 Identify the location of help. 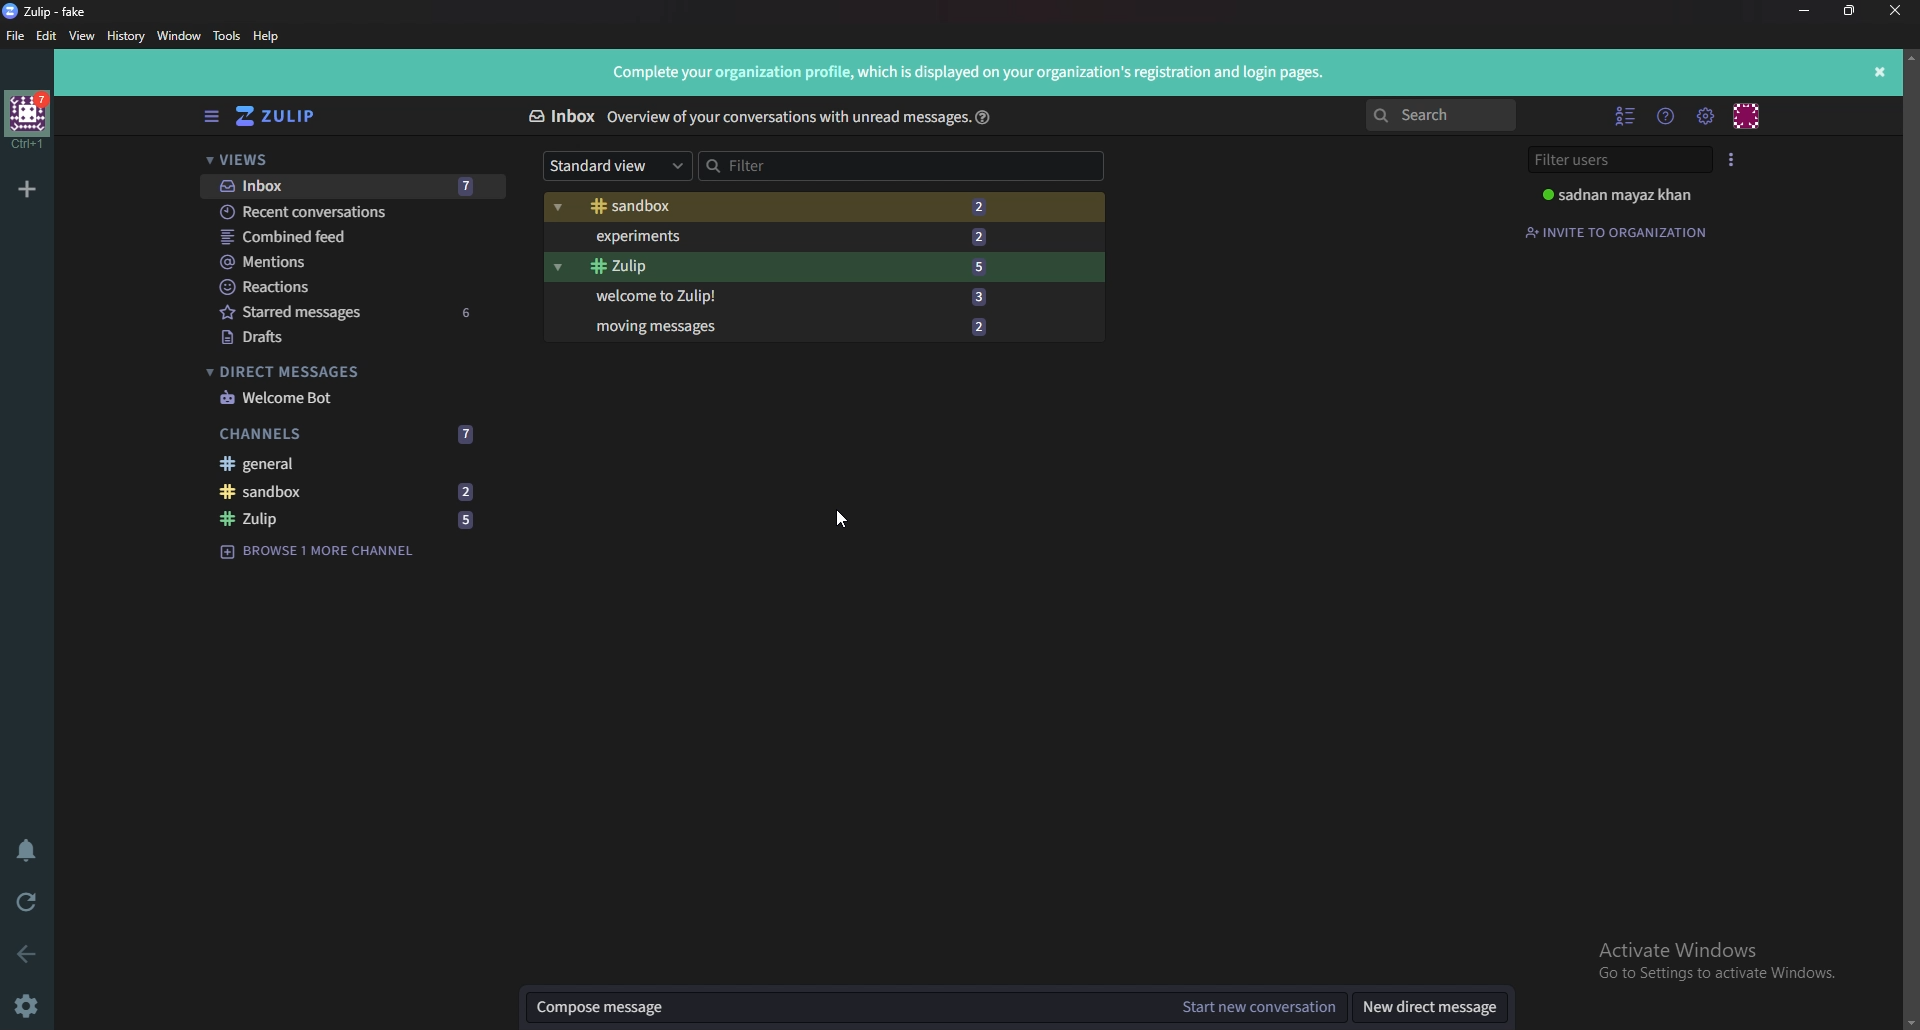
(983, 116).